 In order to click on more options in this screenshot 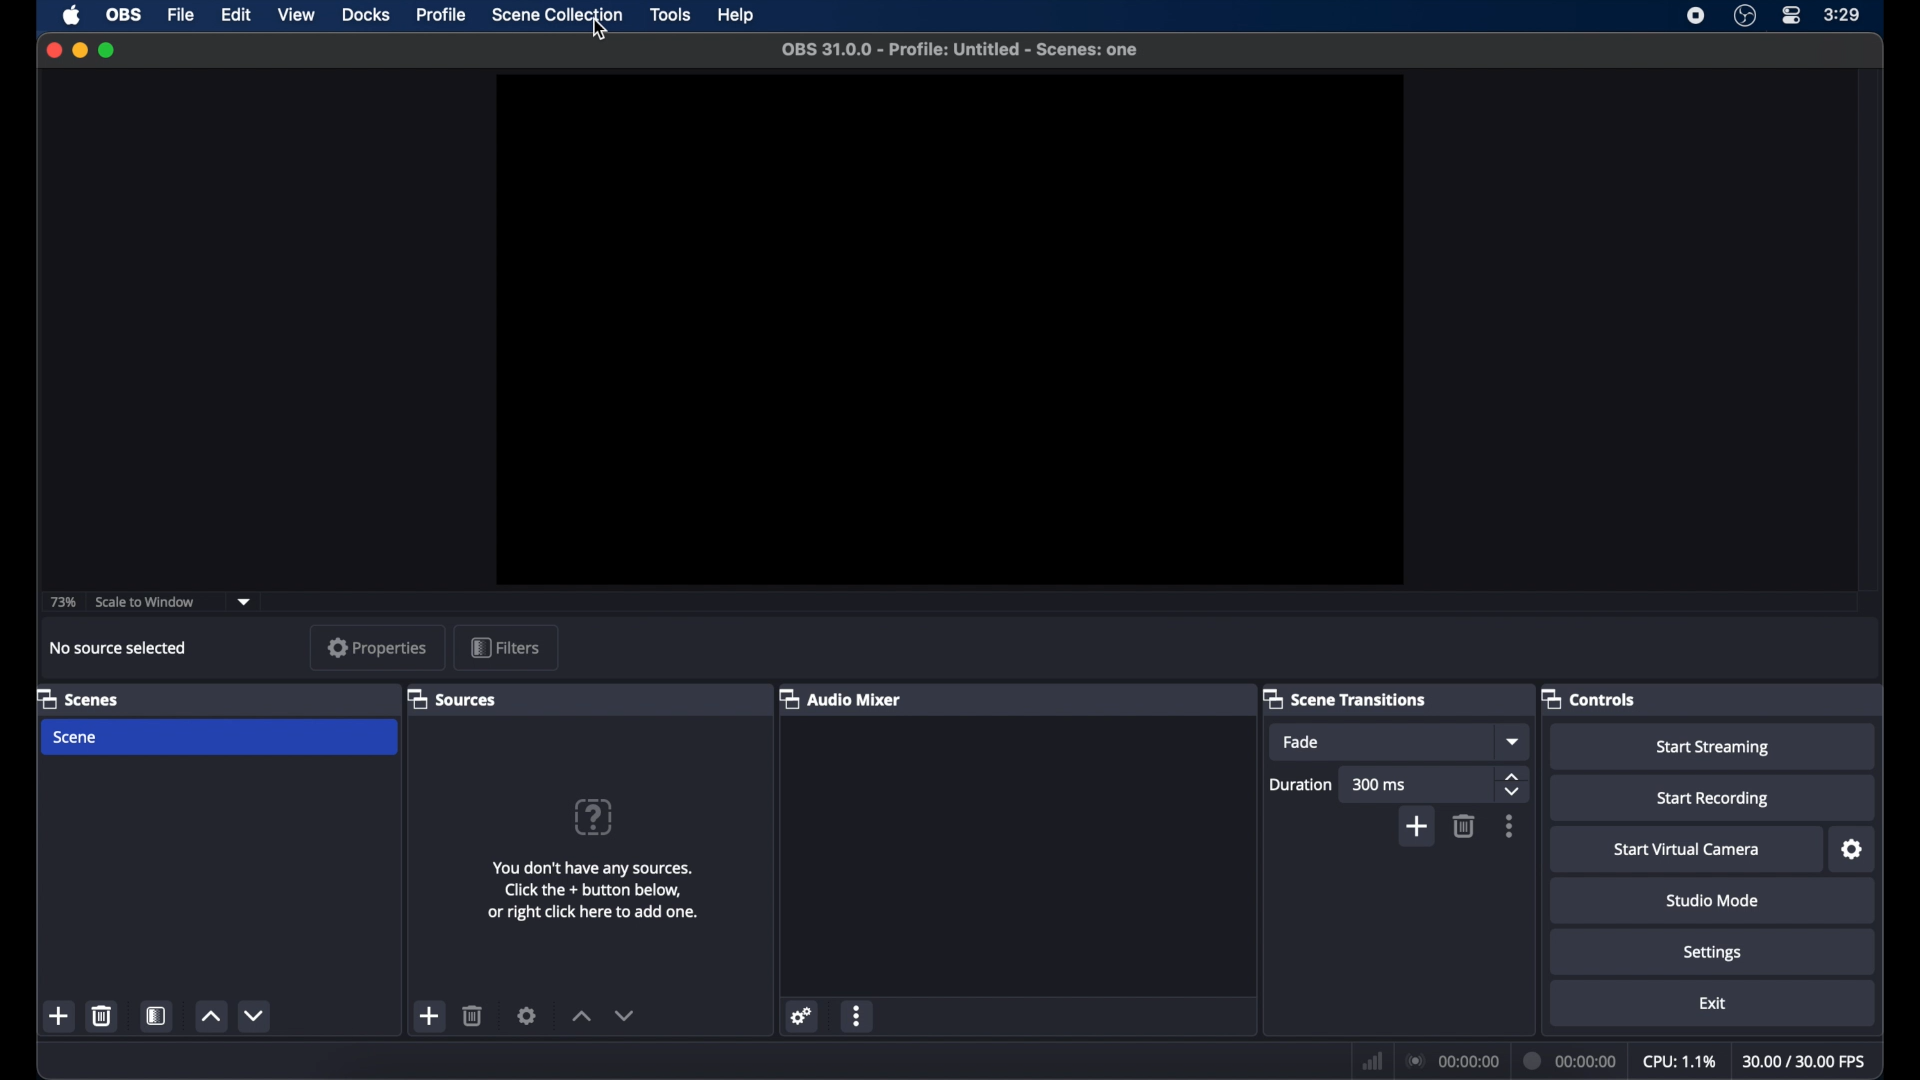, I will do `click(1510, 826)`.